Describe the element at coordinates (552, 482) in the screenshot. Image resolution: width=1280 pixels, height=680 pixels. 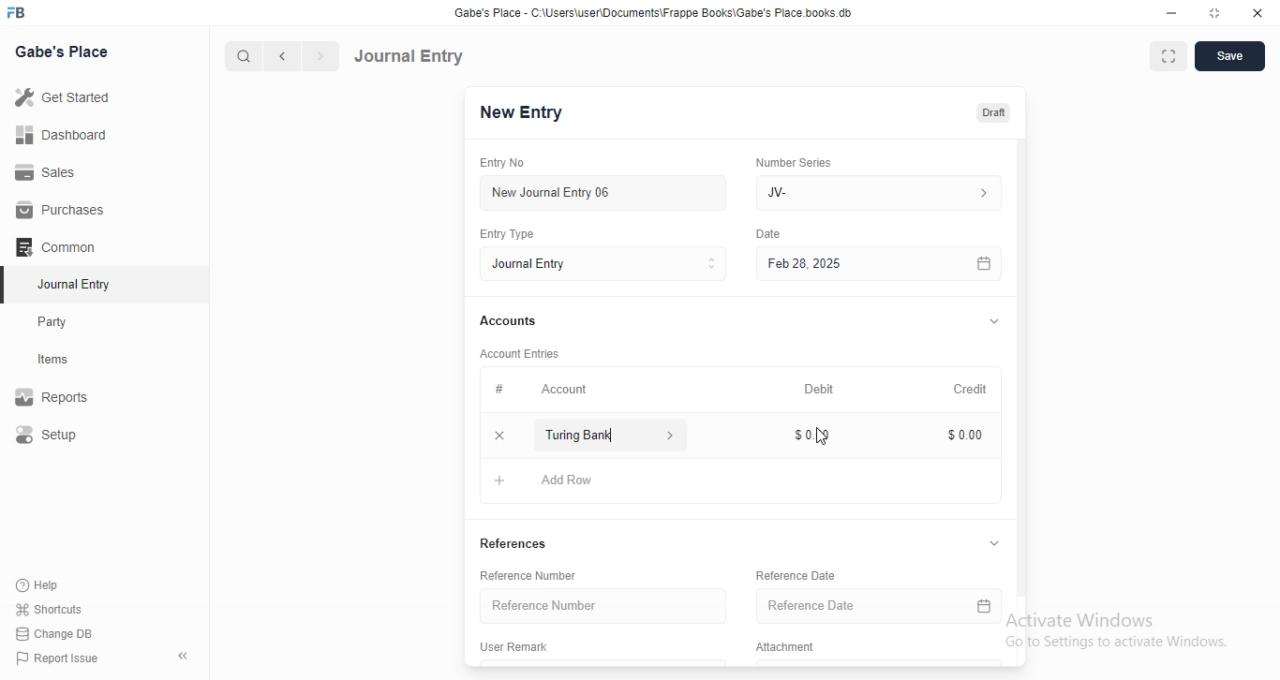
I see `Add Row` at that location.